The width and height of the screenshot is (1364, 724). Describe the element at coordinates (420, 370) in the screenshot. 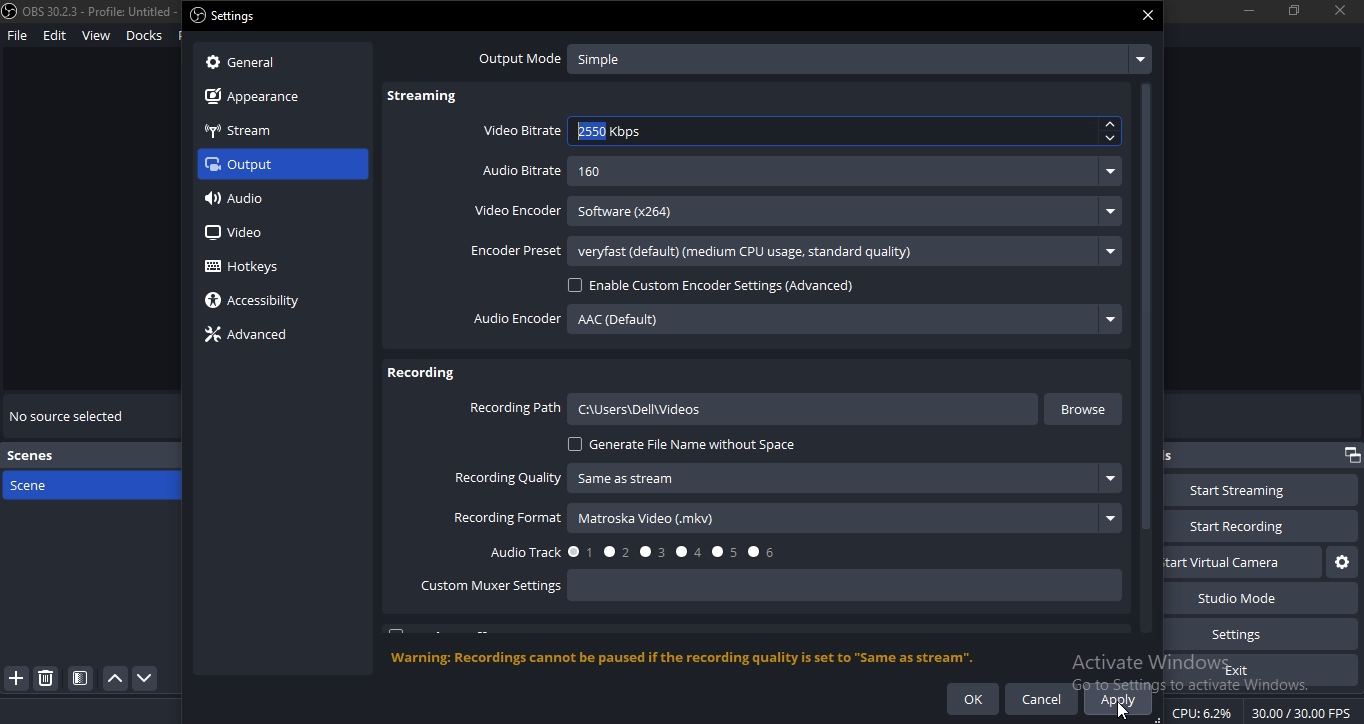

I see `recording` at that location.